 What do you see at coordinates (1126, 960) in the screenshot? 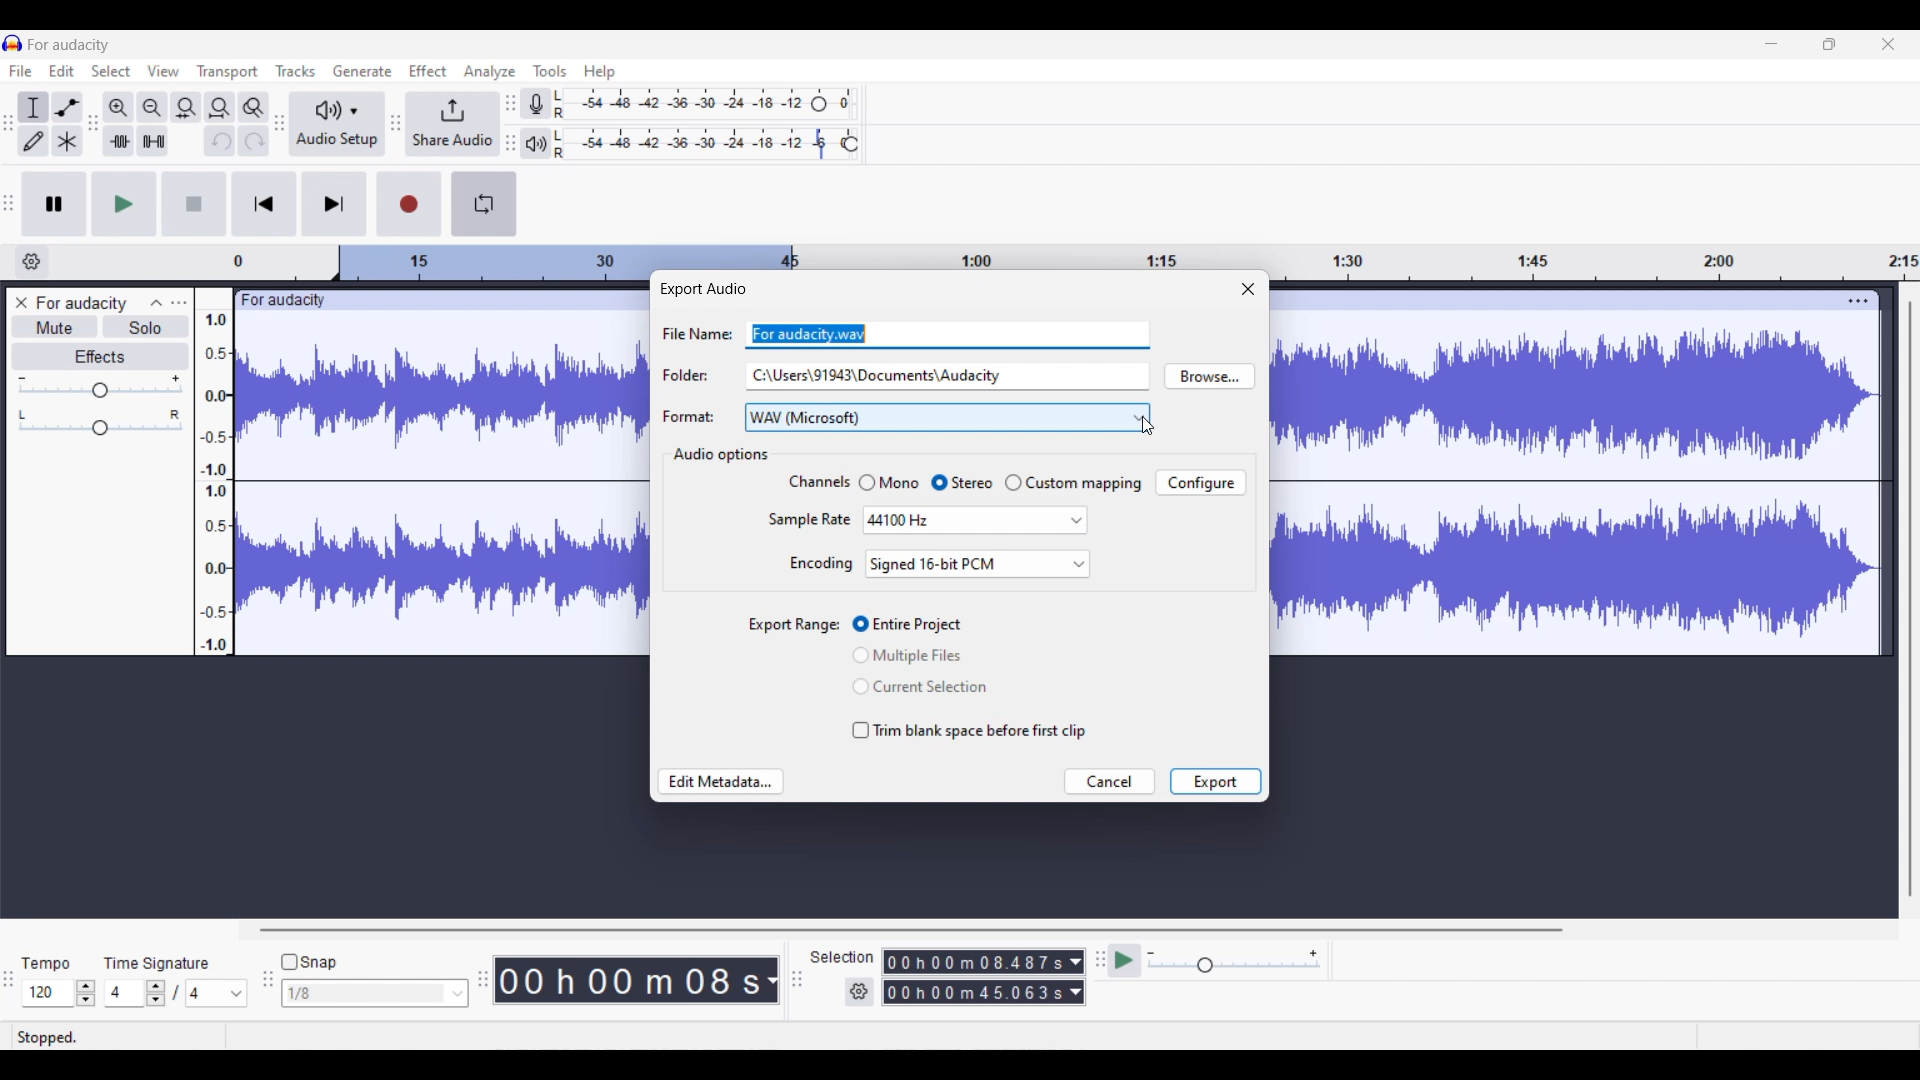
I see `Play at speed/Play at speed once` at bounding box center [1126, 960].